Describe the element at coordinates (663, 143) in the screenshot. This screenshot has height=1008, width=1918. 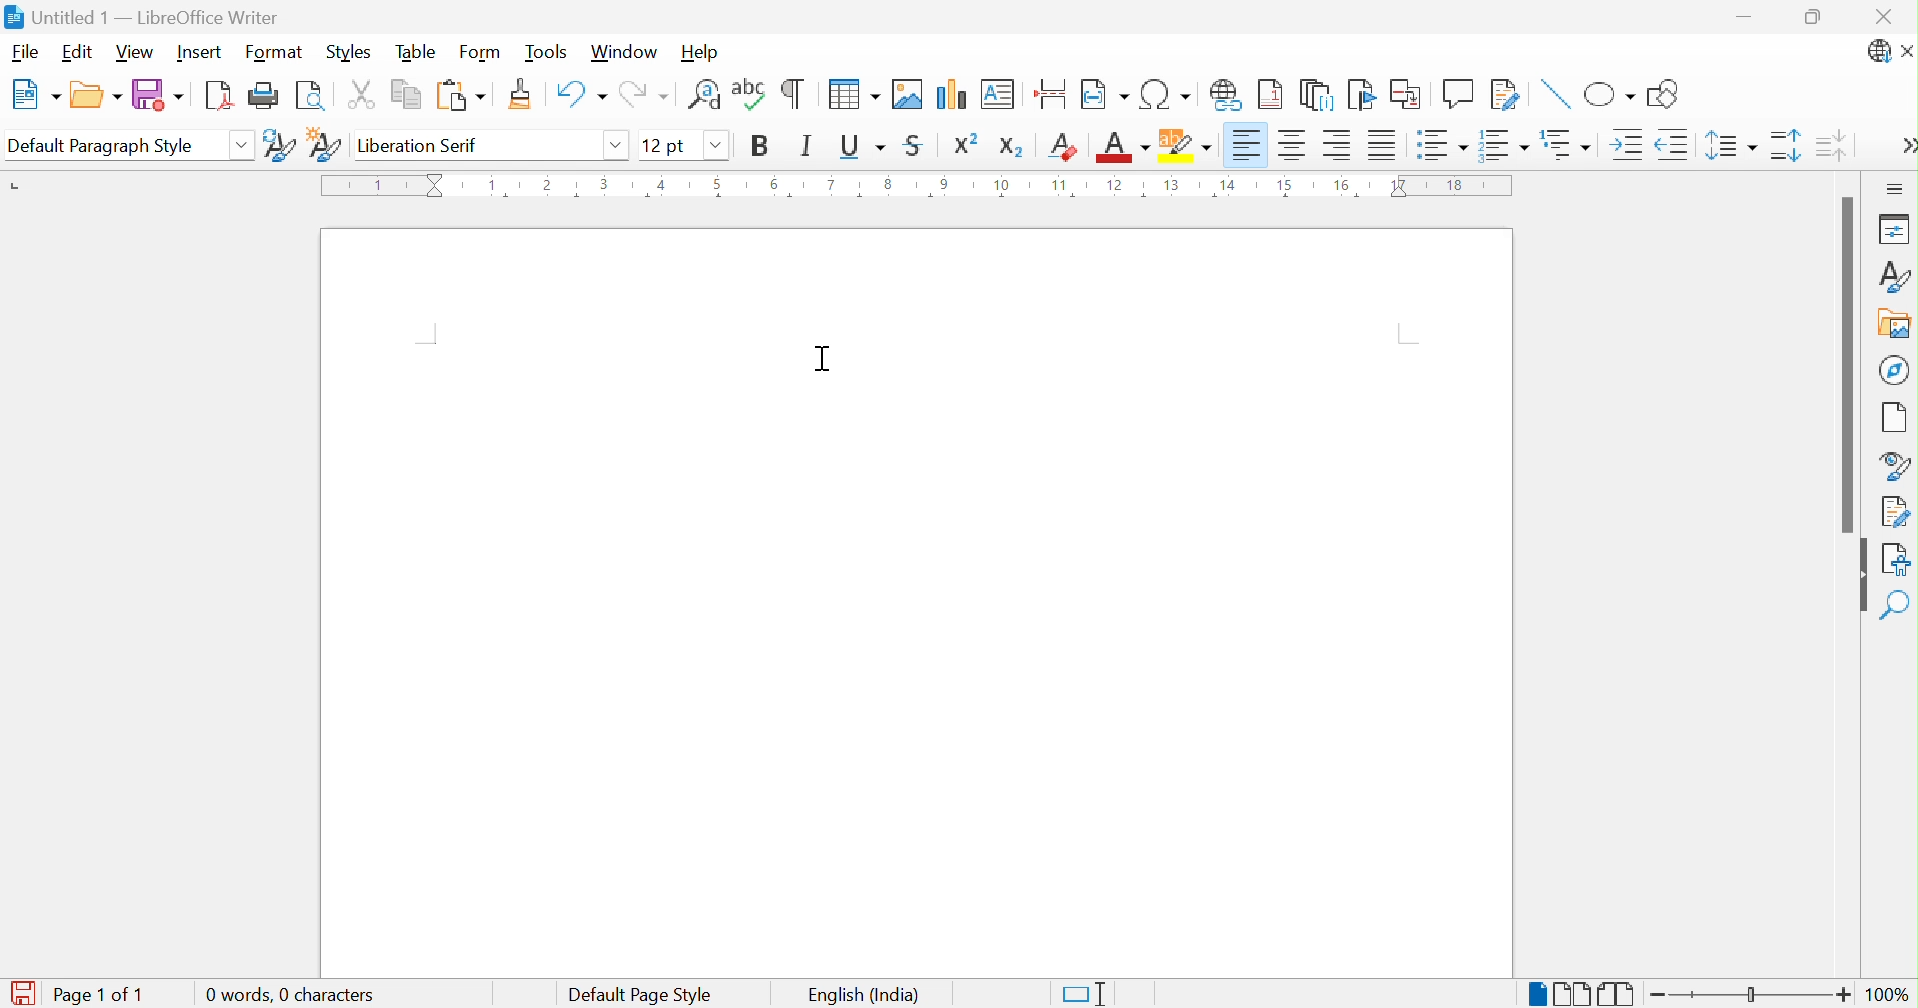
I see `12 pt` at that location.